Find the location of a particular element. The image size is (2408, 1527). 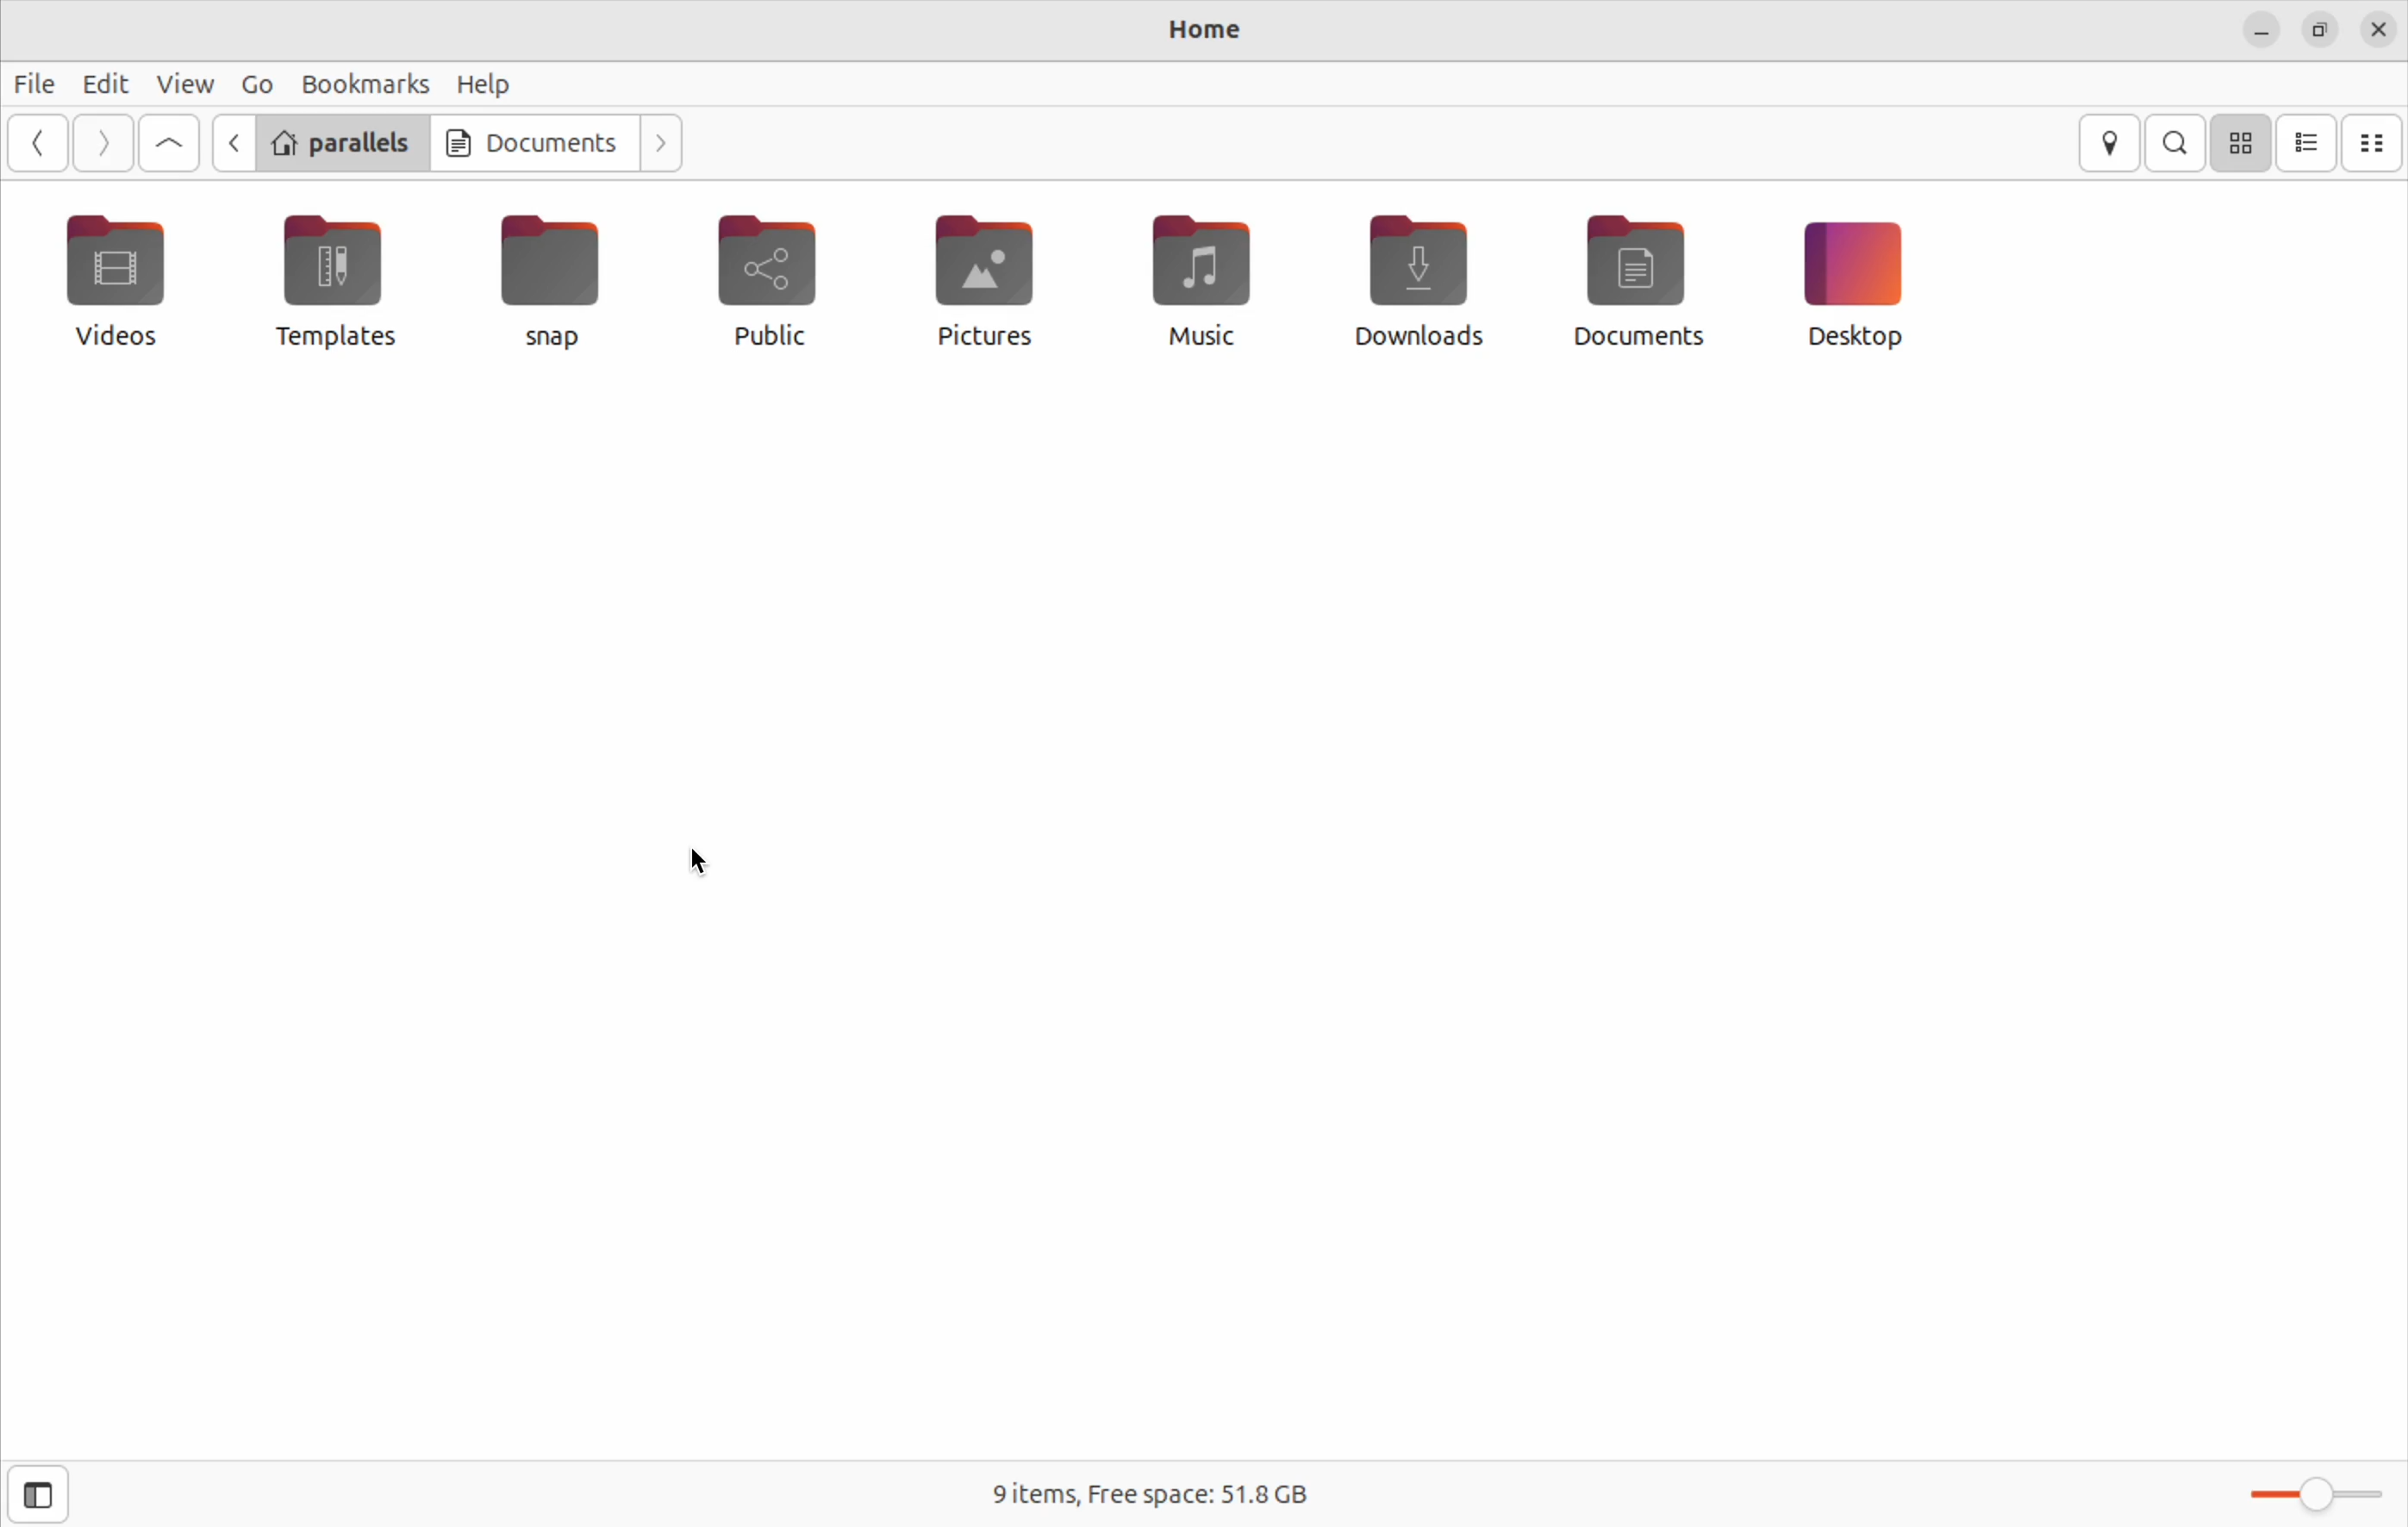

Home is located at coordinates (1188, 33).